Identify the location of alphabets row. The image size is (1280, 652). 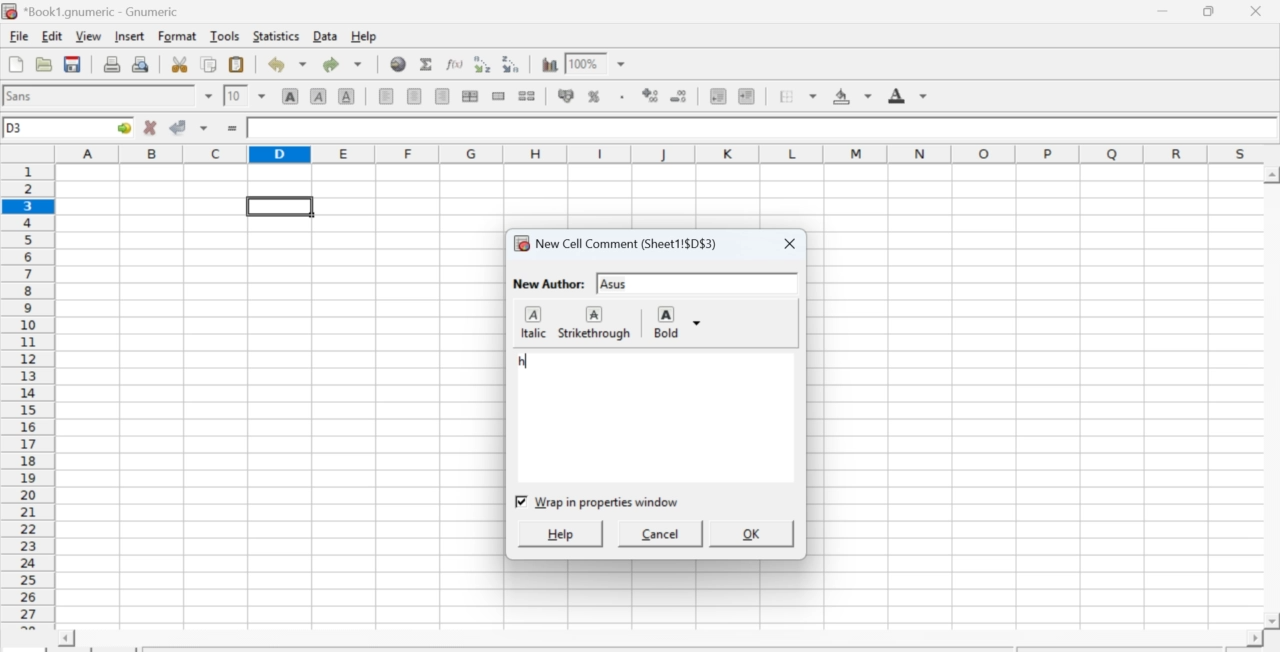
(659, 152).